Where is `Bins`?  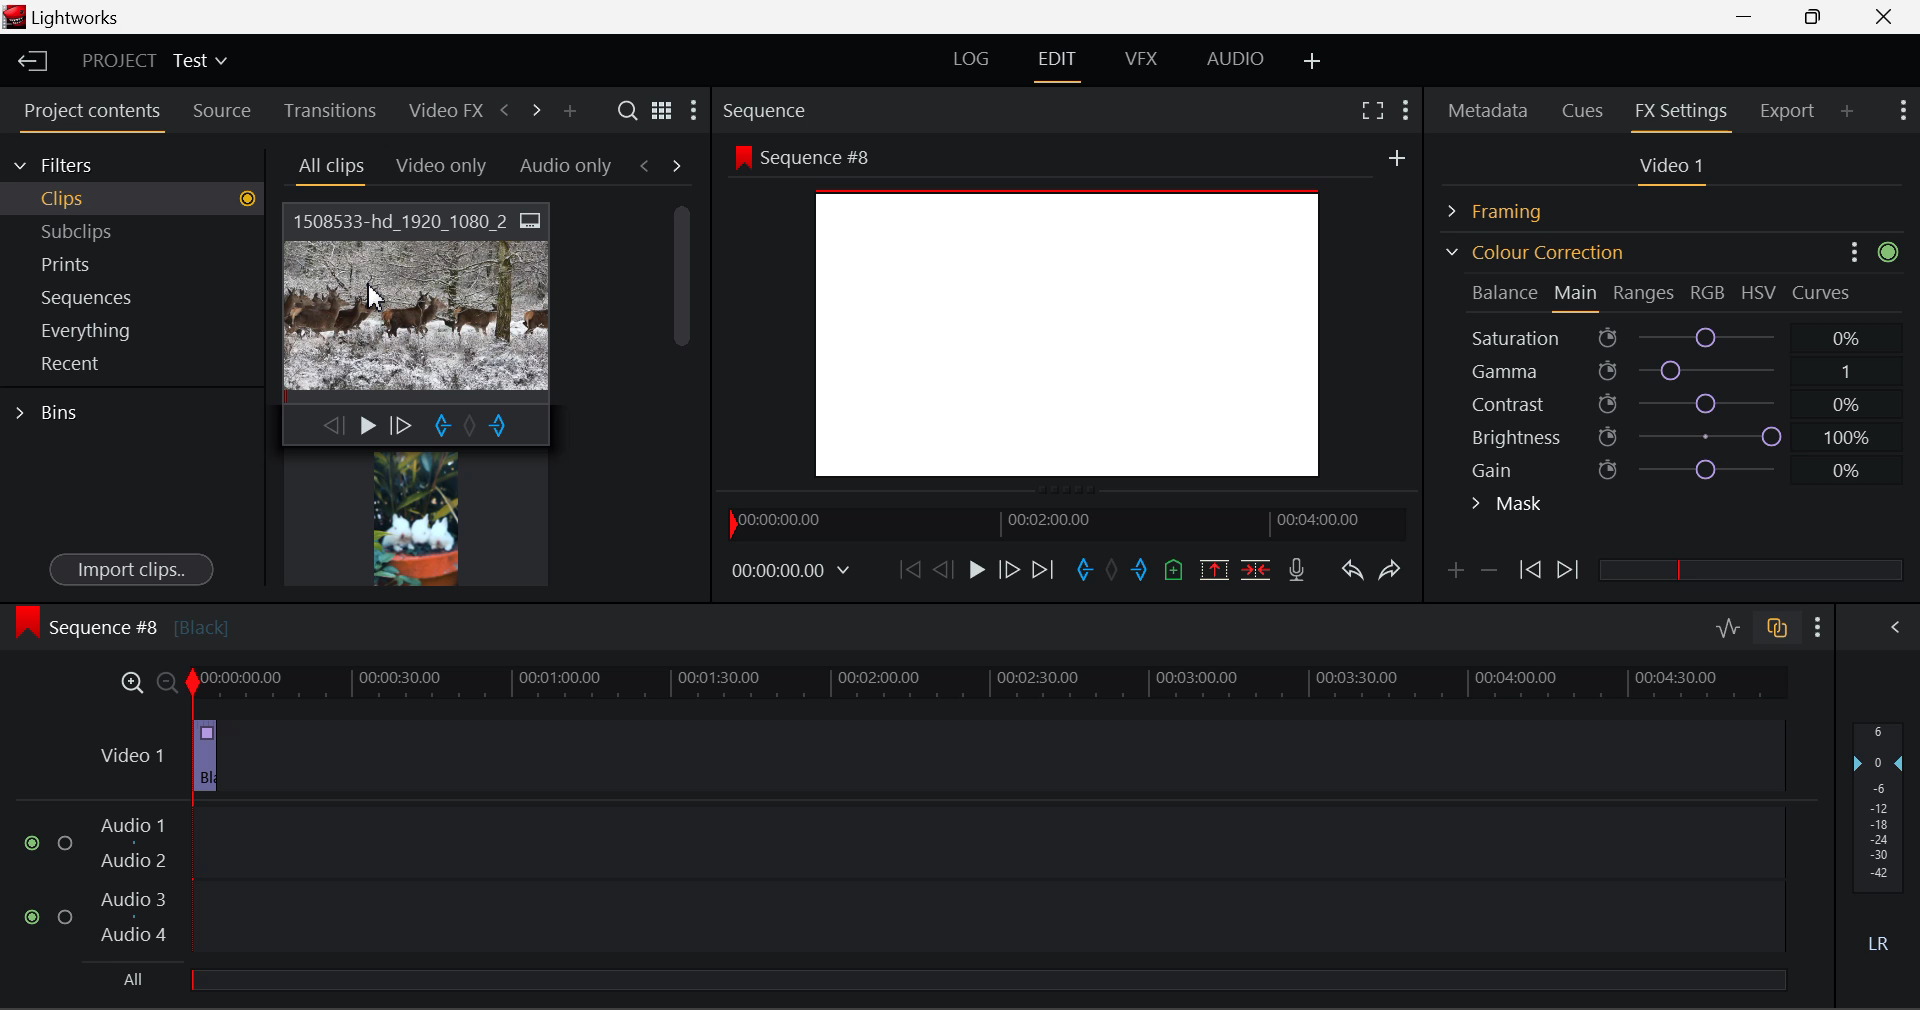 Bins is located at coordinates (53, 410).